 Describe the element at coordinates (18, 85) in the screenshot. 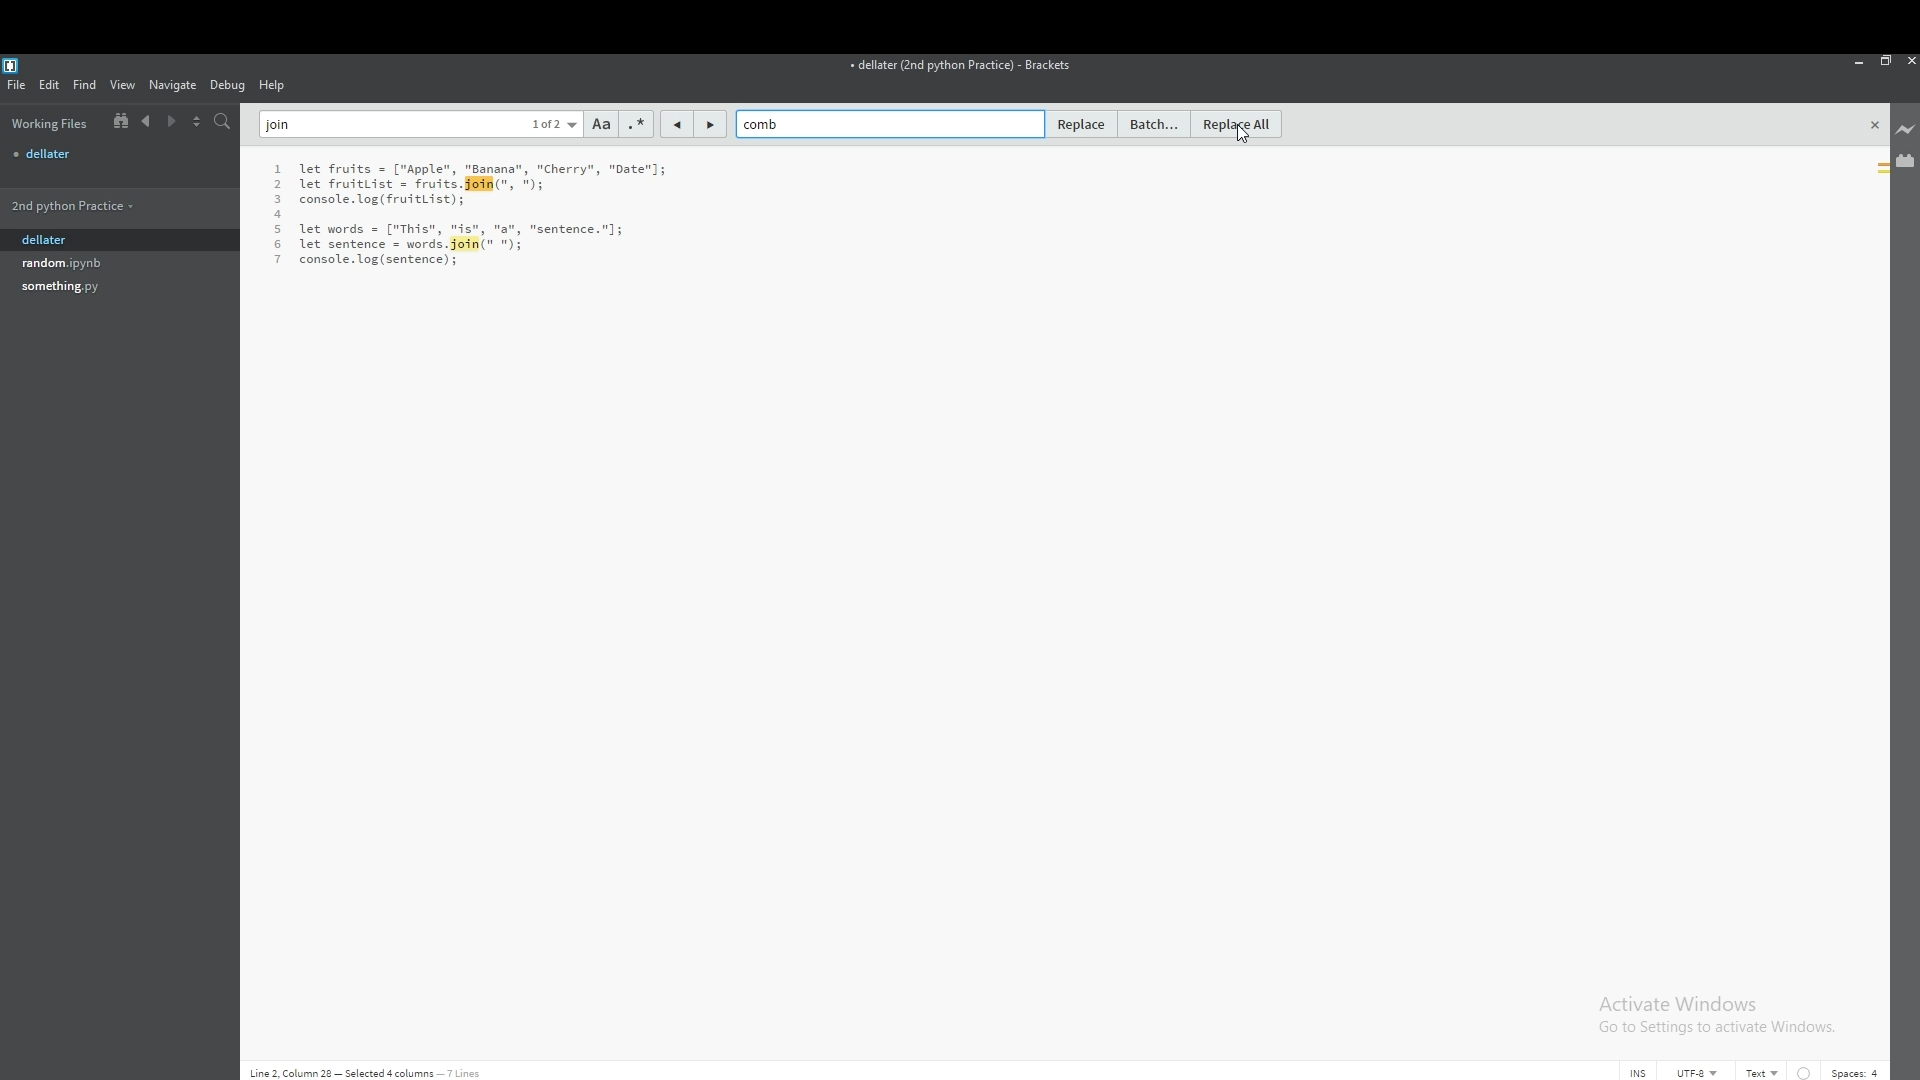

I see `file` at that location.